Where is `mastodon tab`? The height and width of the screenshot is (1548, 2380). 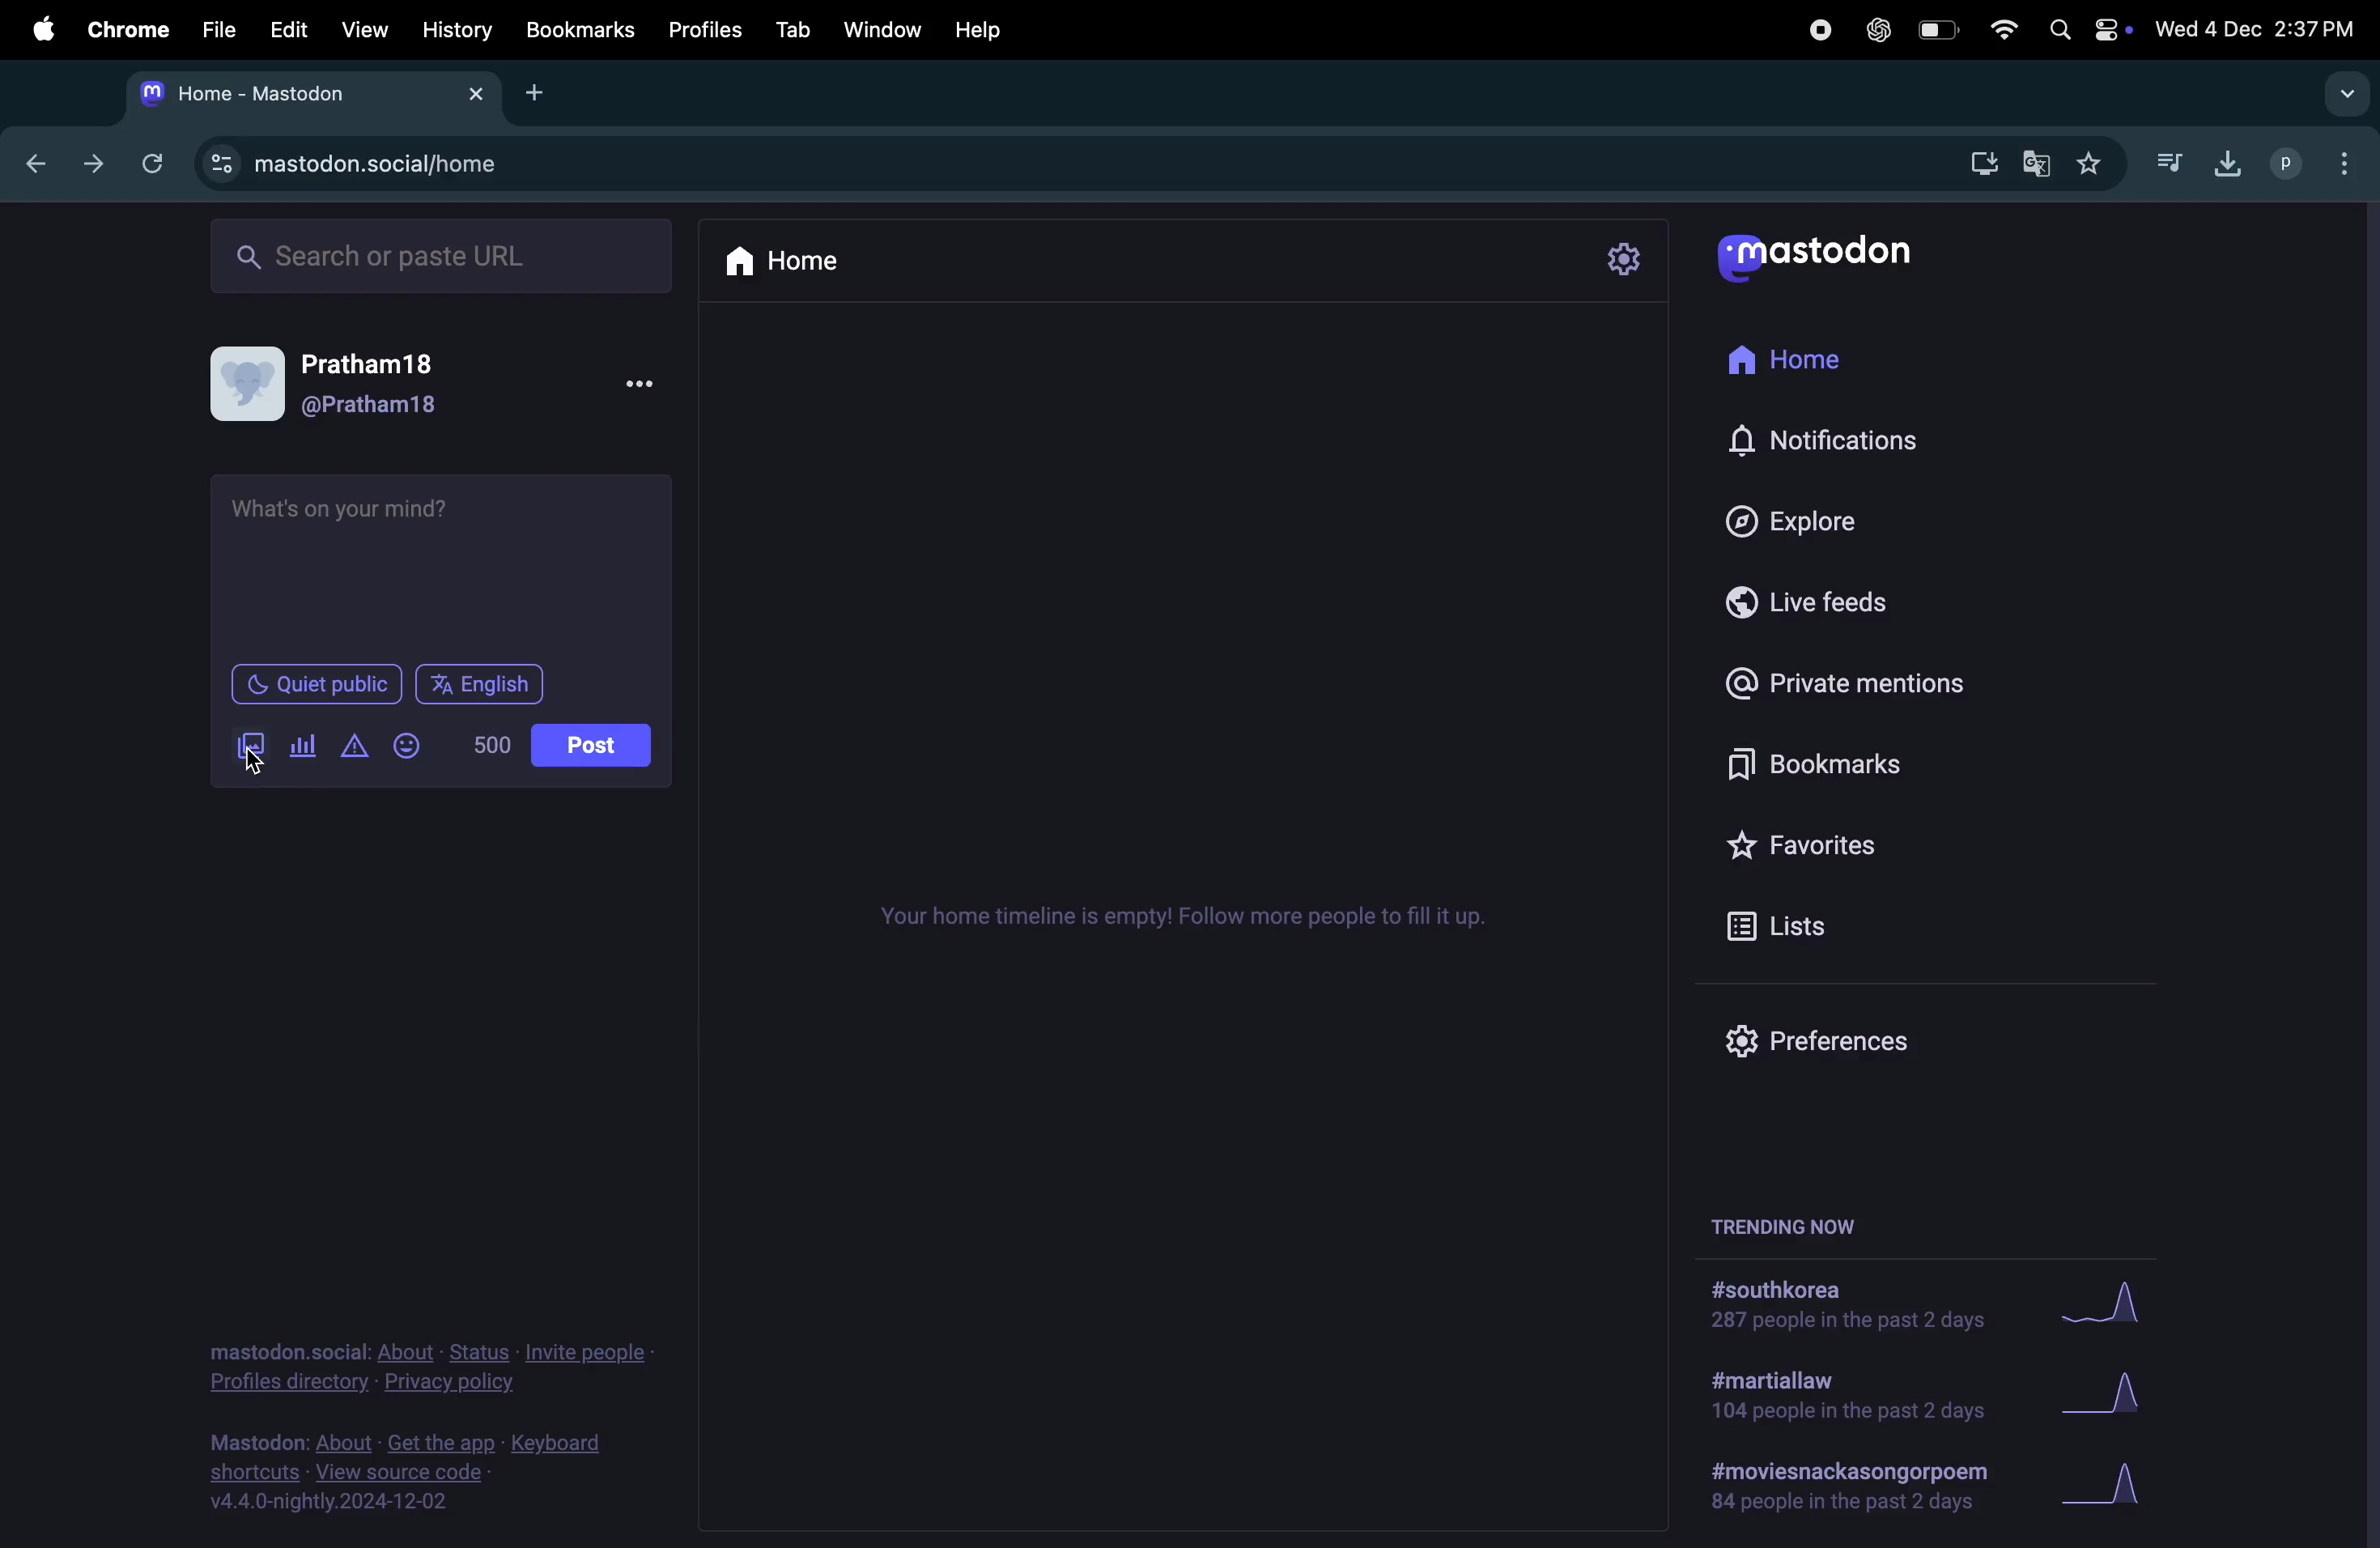 mastodon tab is located at coordinates (304, 93).